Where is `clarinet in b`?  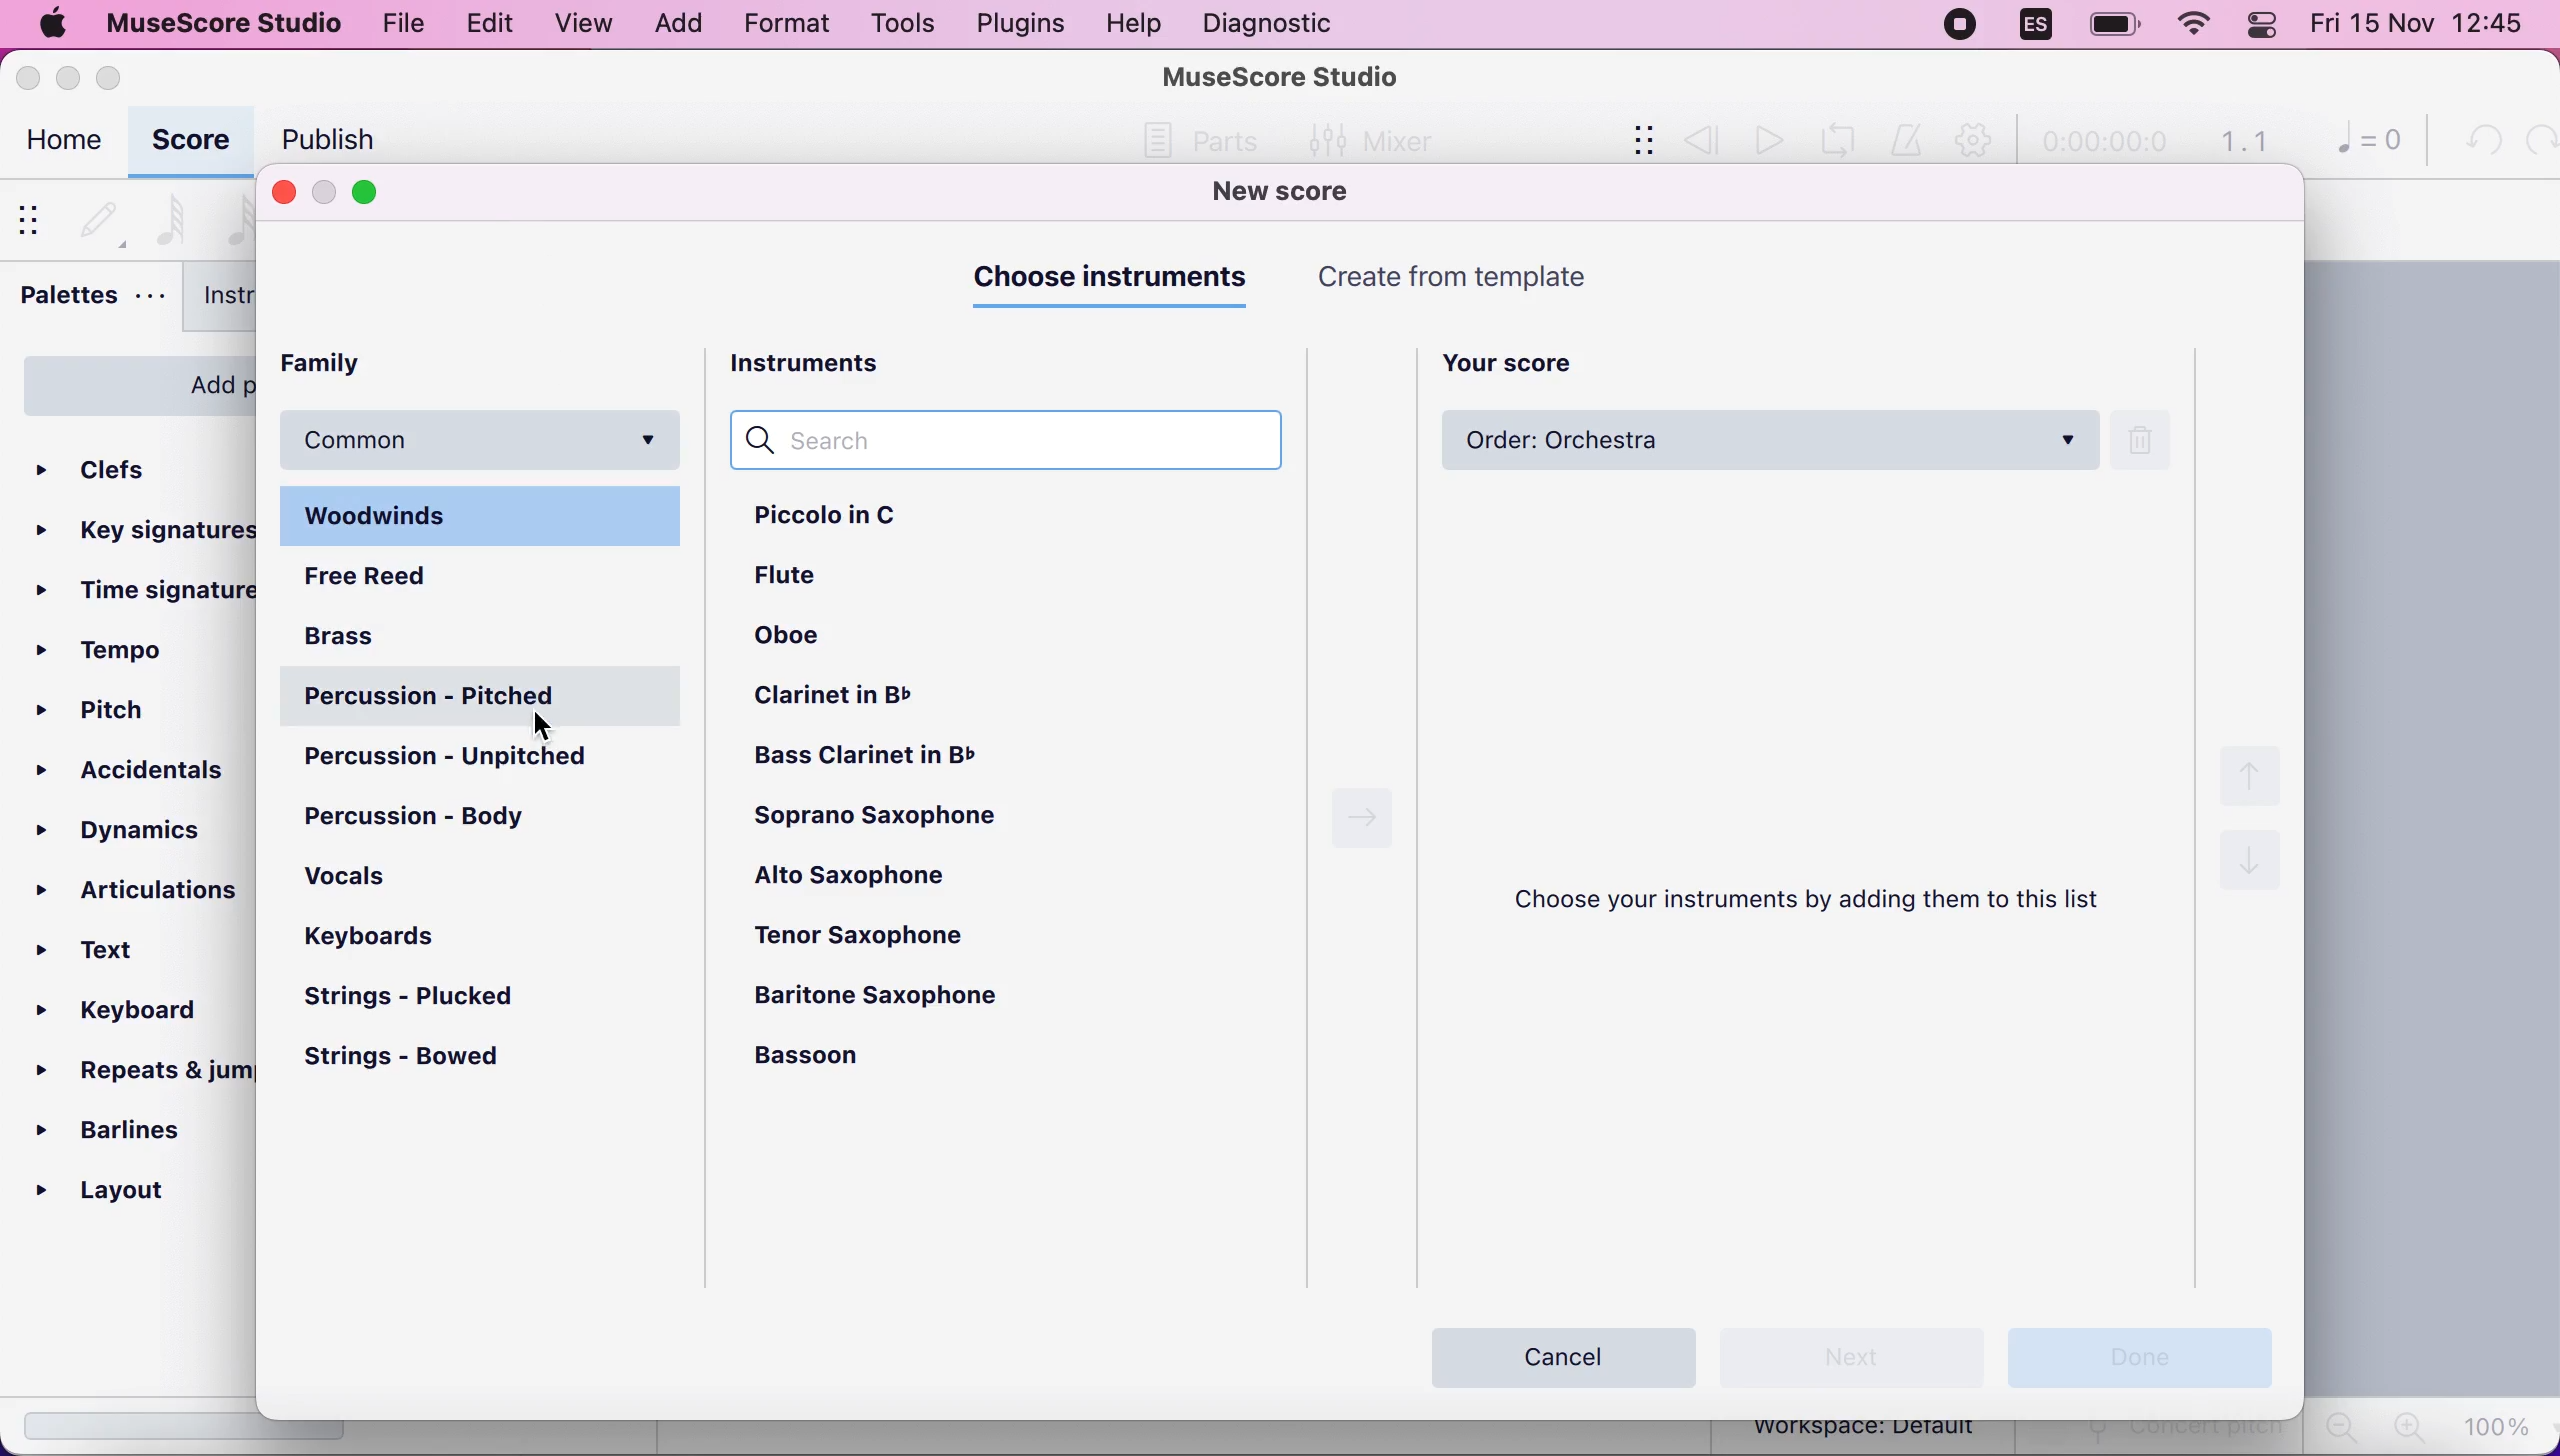
clarinet in b is located at coordinates (845, 693).